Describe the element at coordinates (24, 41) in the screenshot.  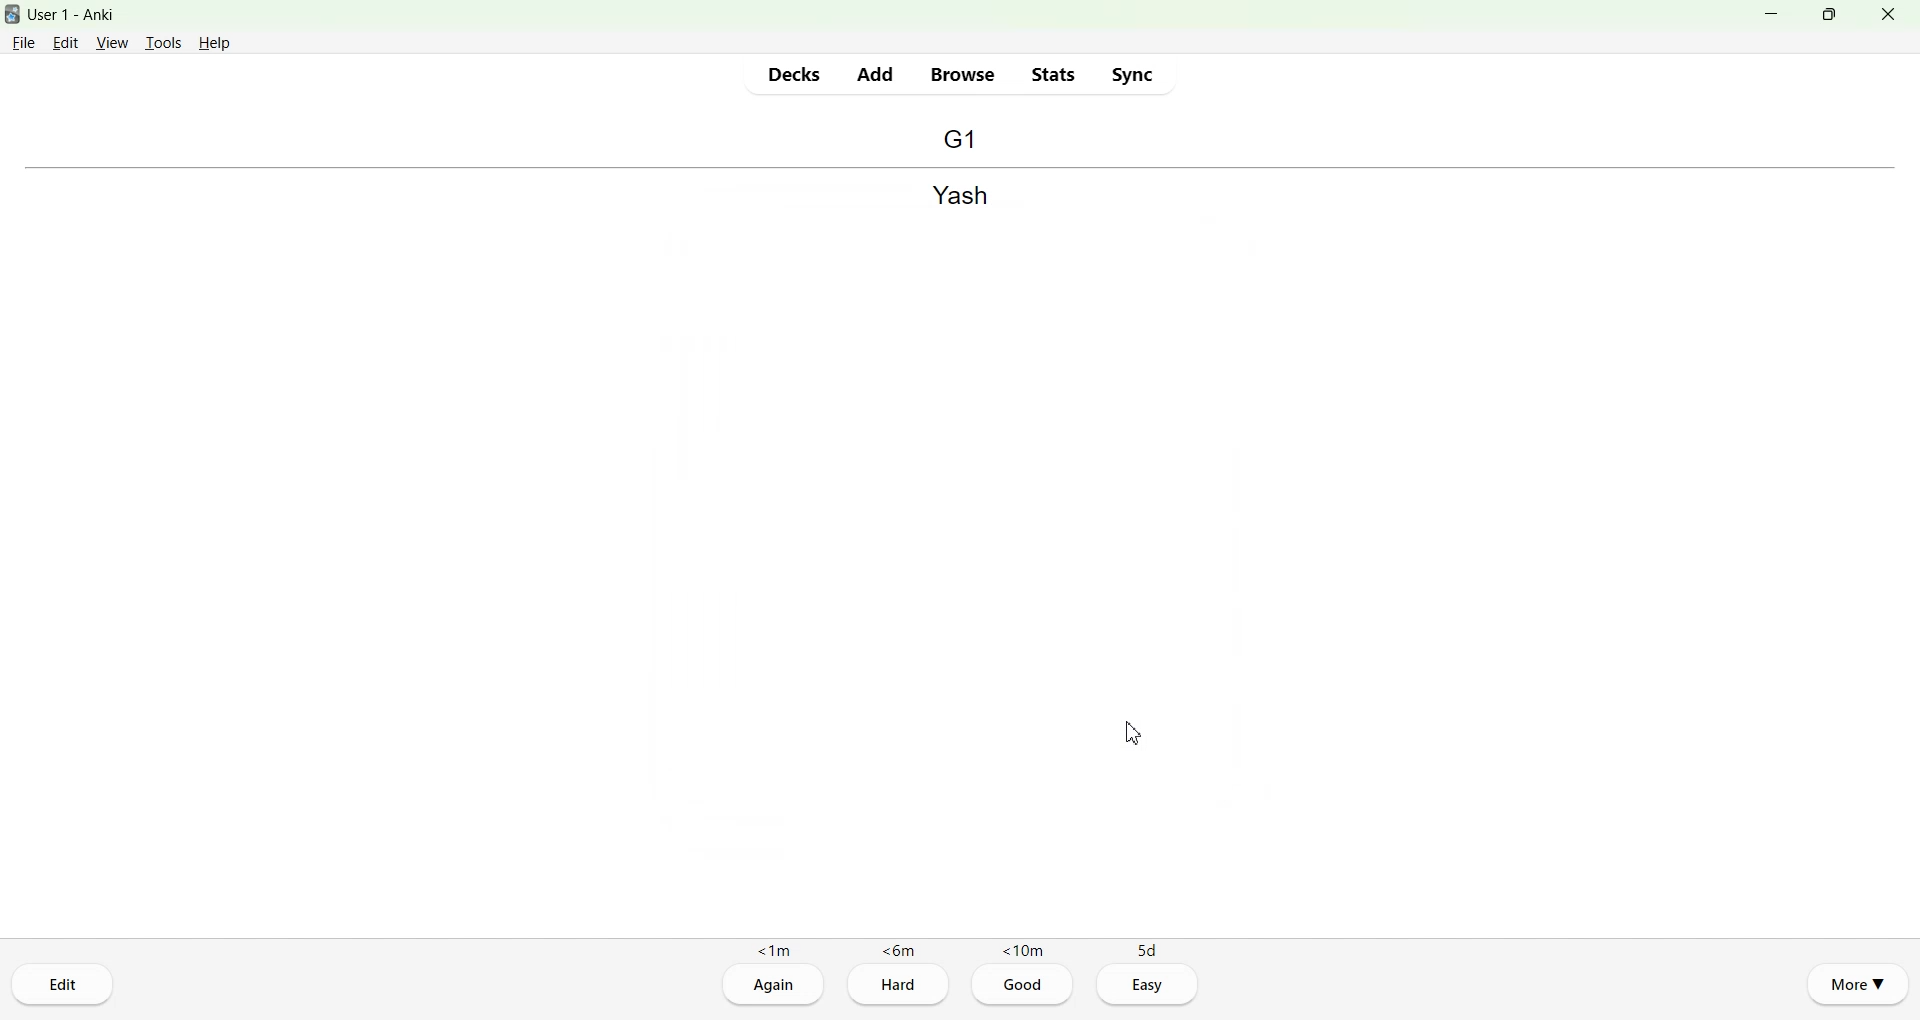
I see `File` at that location.